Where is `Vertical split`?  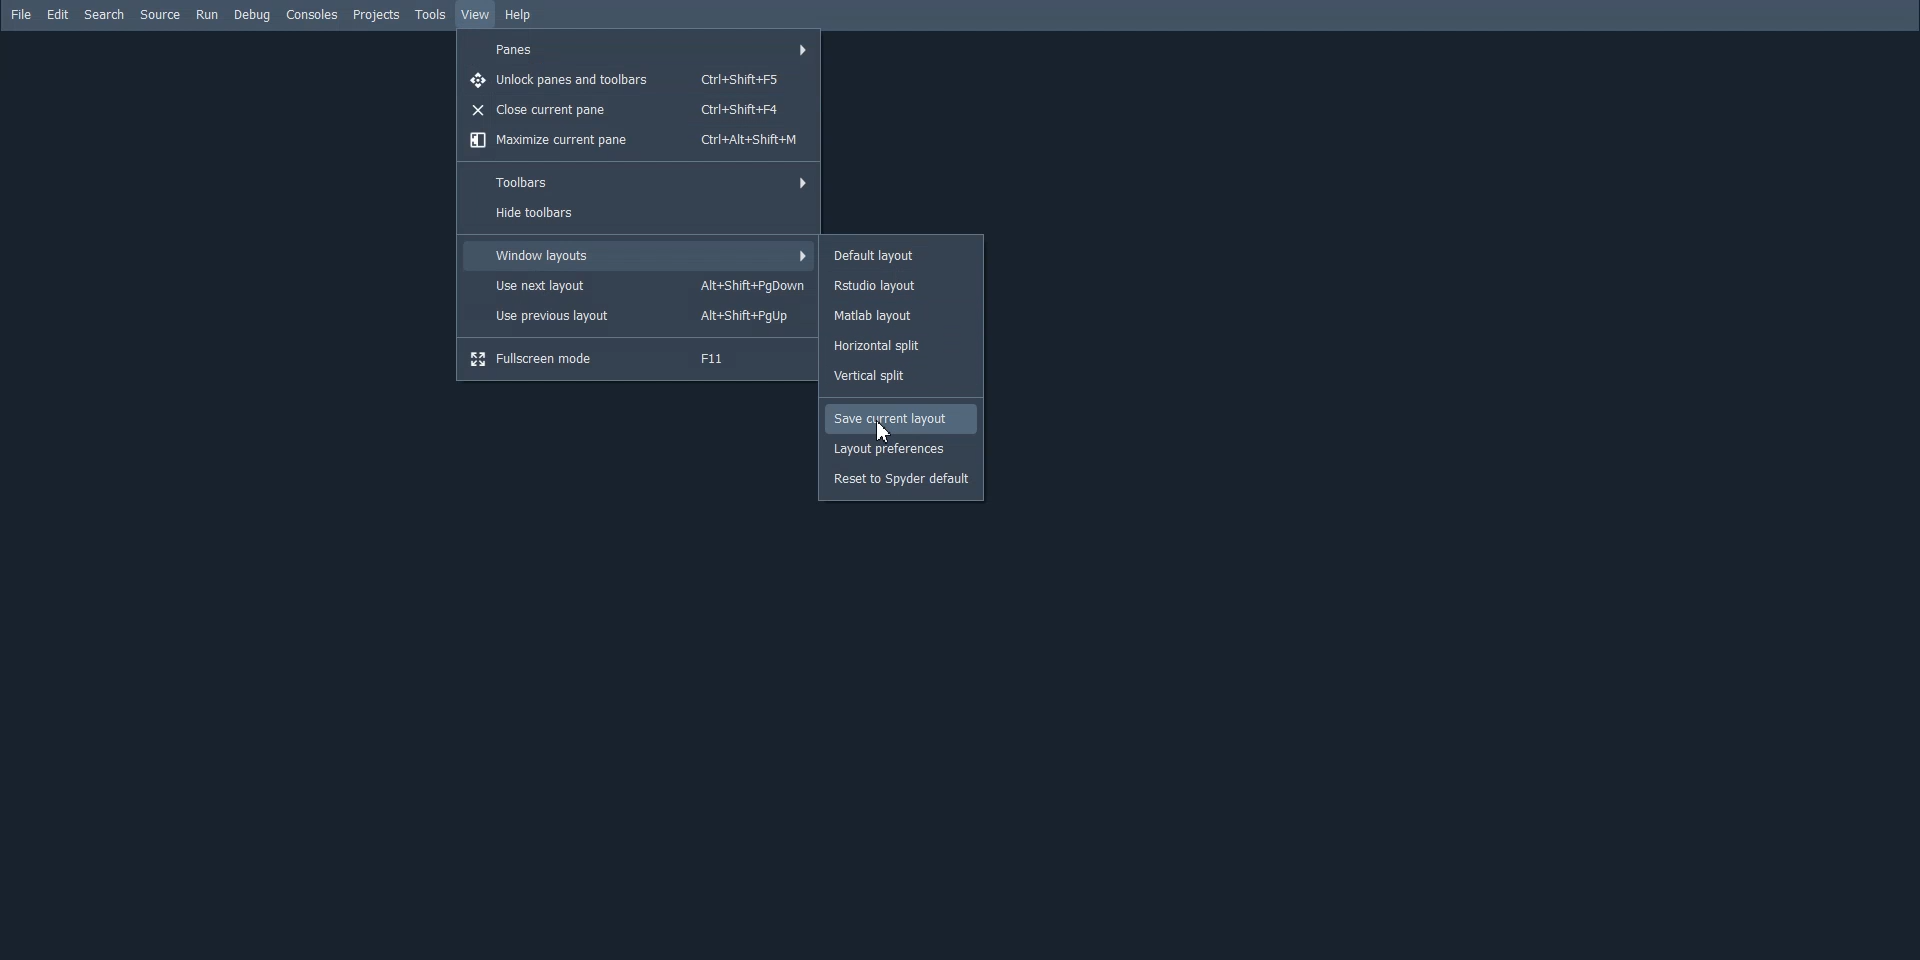 Vertical split is located at coordinates (901, 376).